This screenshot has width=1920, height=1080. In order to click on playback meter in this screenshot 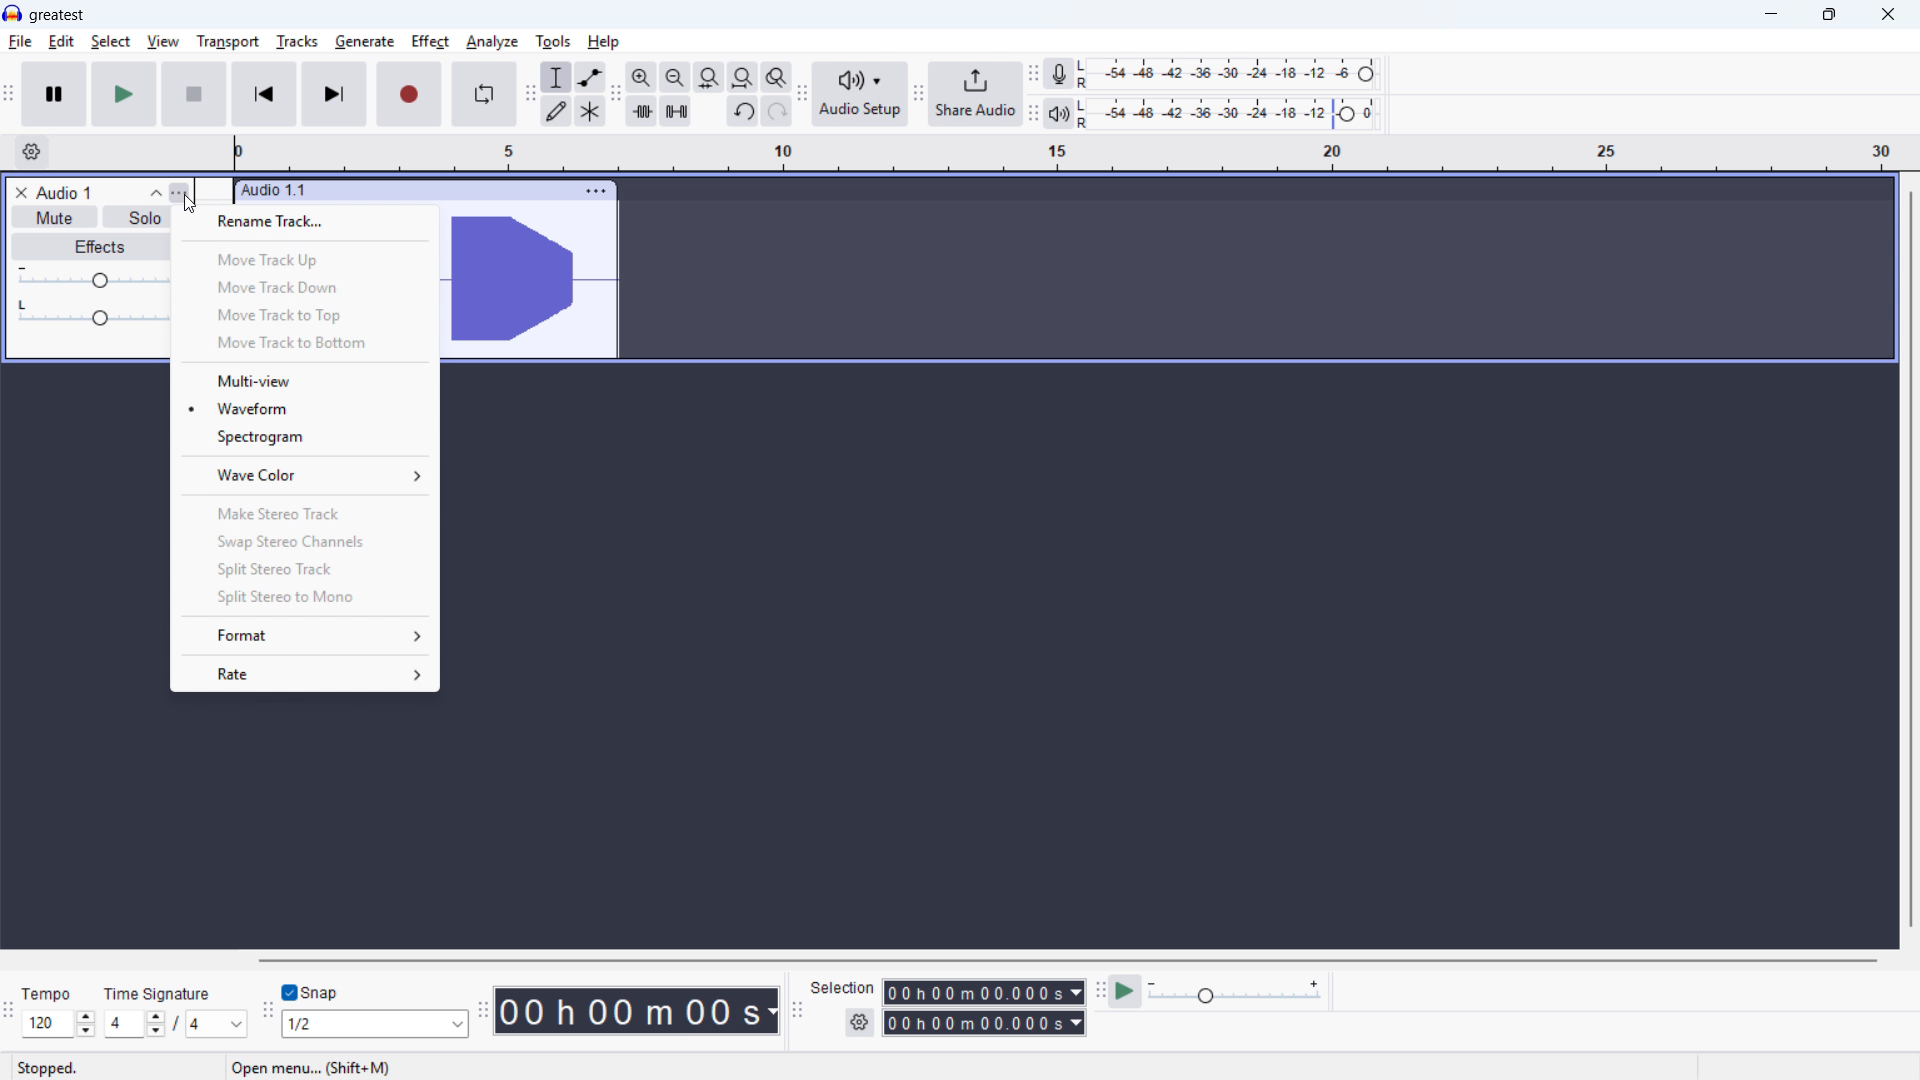, I will do `click(1058, 113)`.